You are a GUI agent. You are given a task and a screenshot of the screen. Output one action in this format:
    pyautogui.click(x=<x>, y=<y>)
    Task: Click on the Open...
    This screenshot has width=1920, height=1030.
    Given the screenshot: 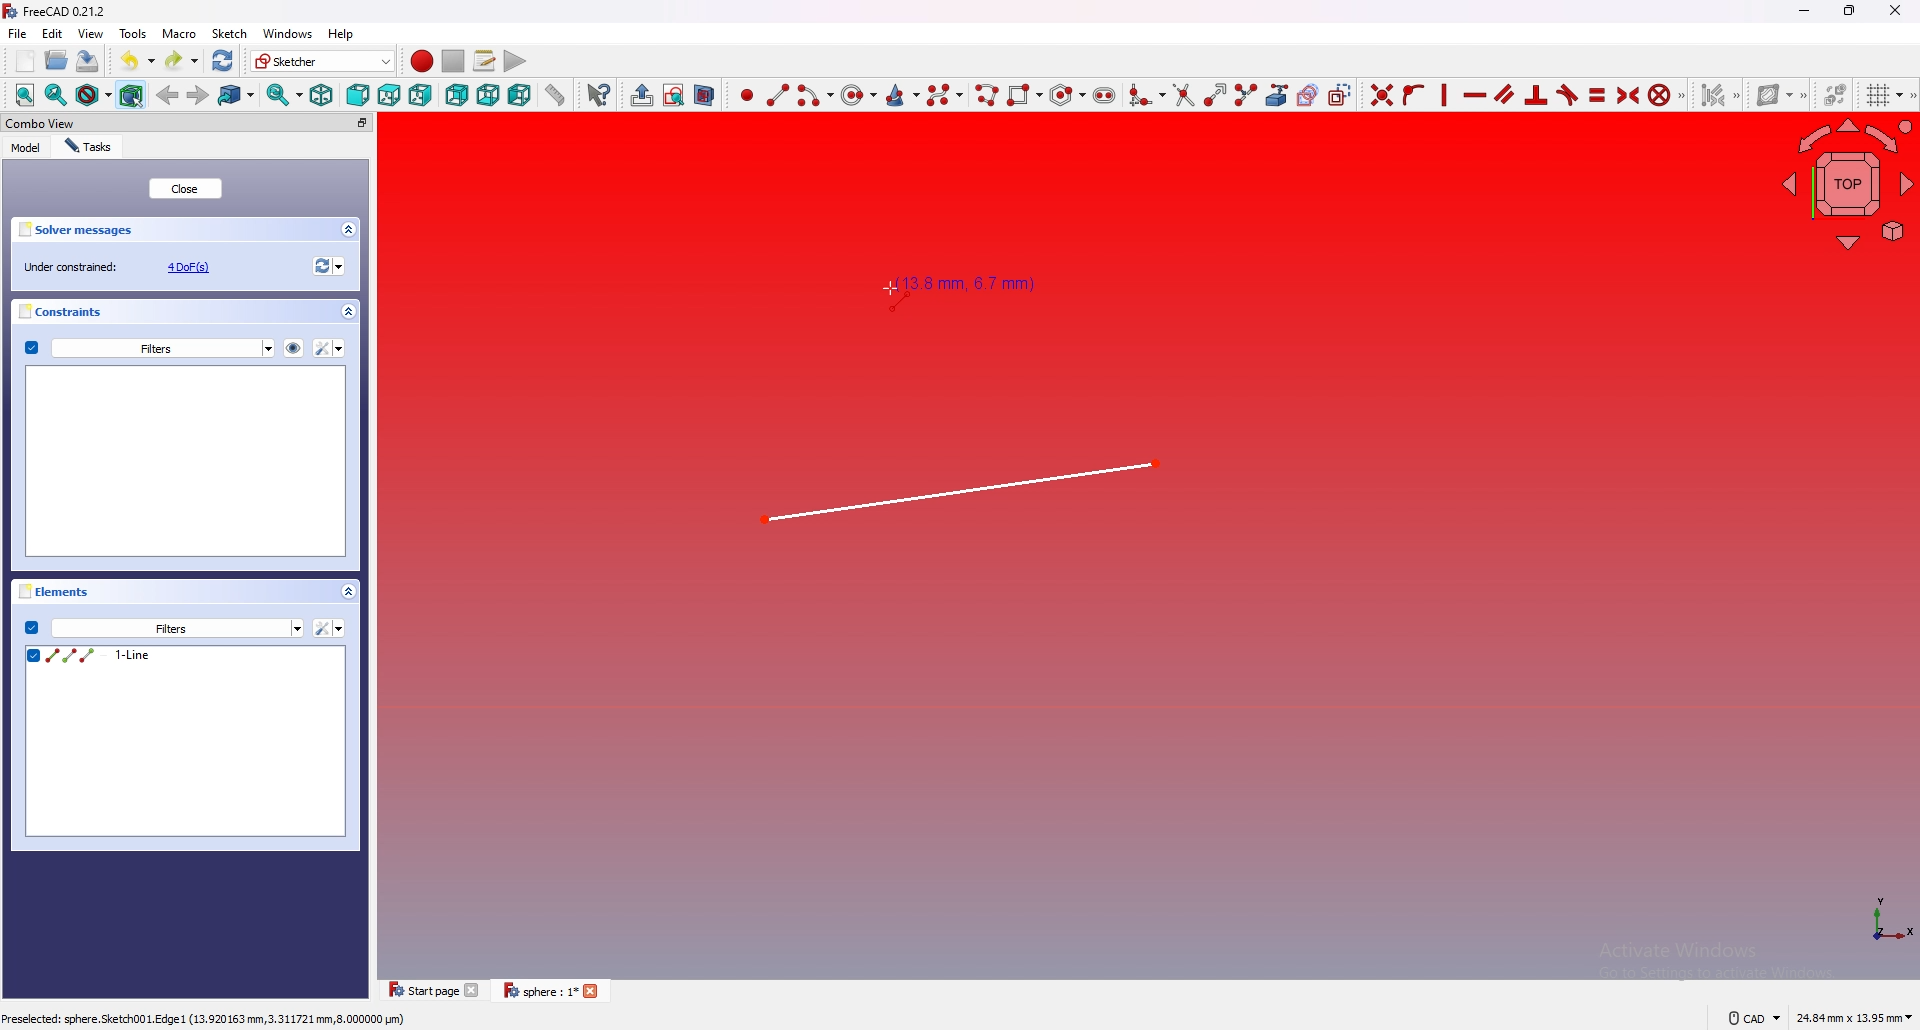 What is the action you would take?
    pyautogui.click(x=55, y=61)
    